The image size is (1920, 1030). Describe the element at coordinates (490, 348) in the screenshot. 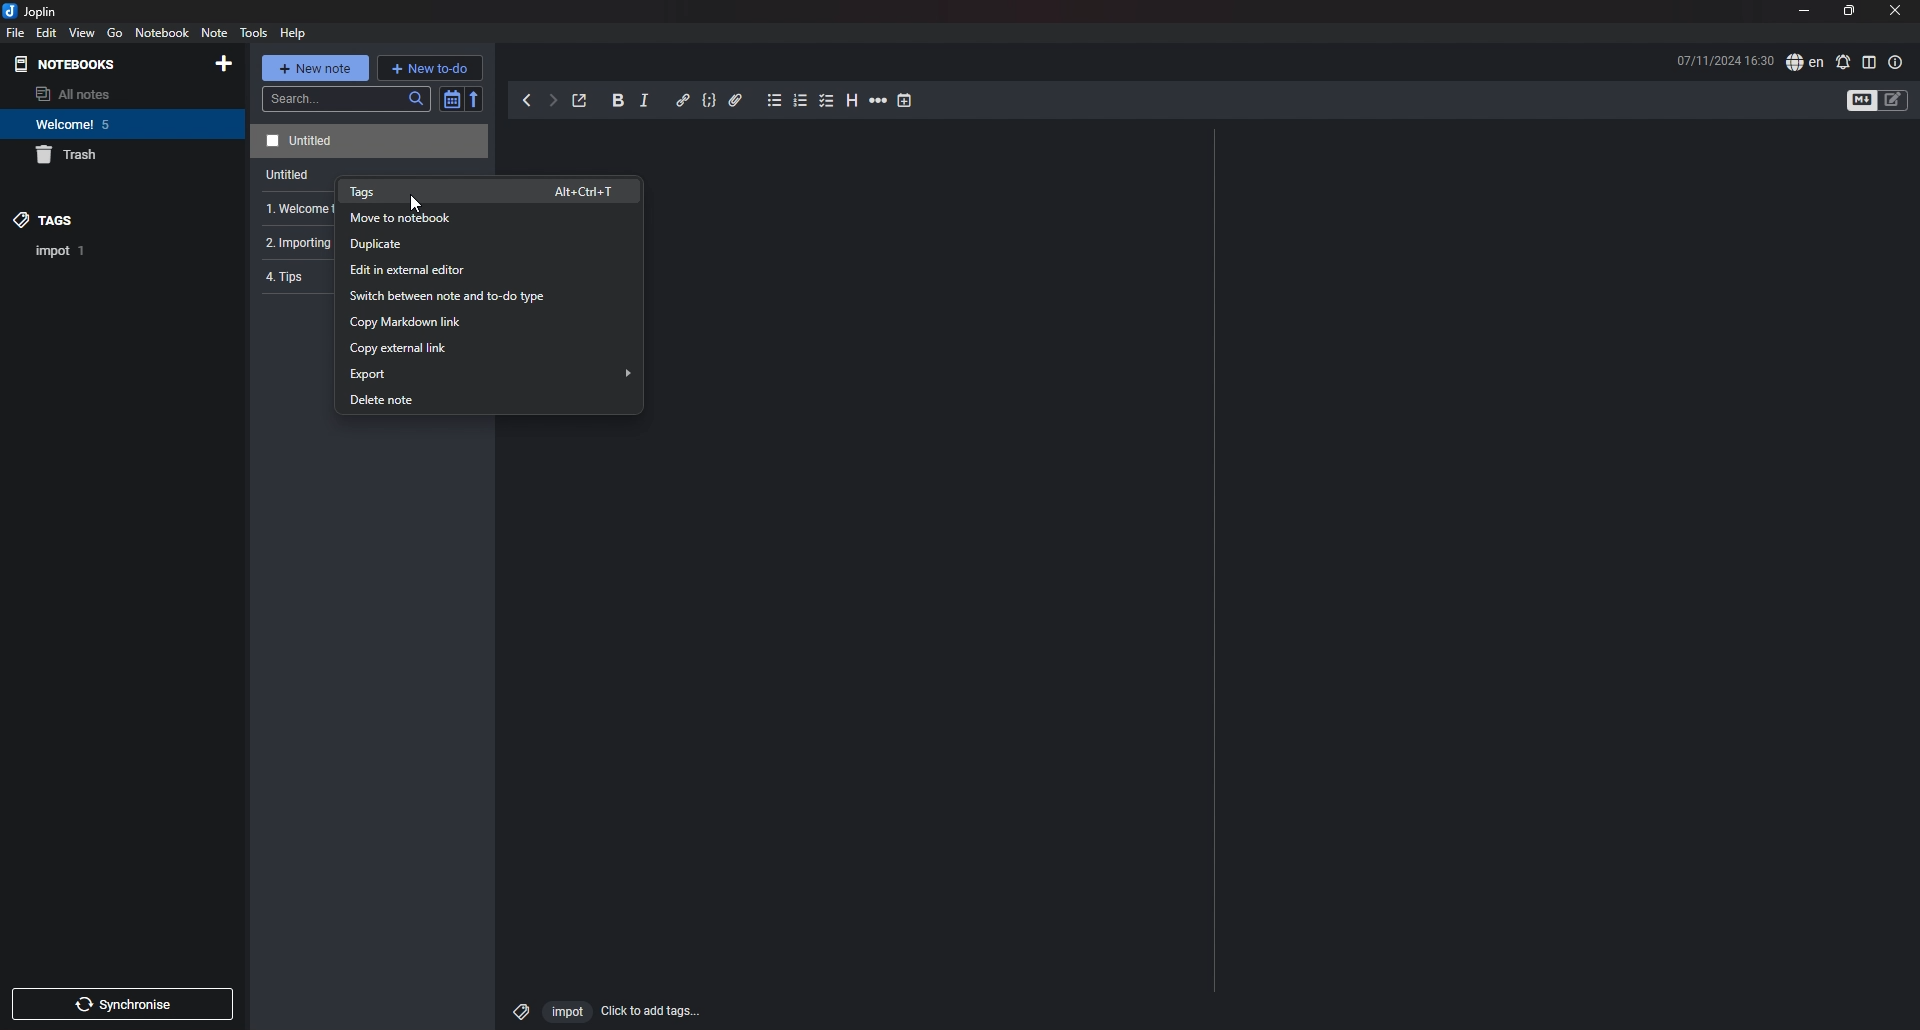

I see `copy external link` at that location.